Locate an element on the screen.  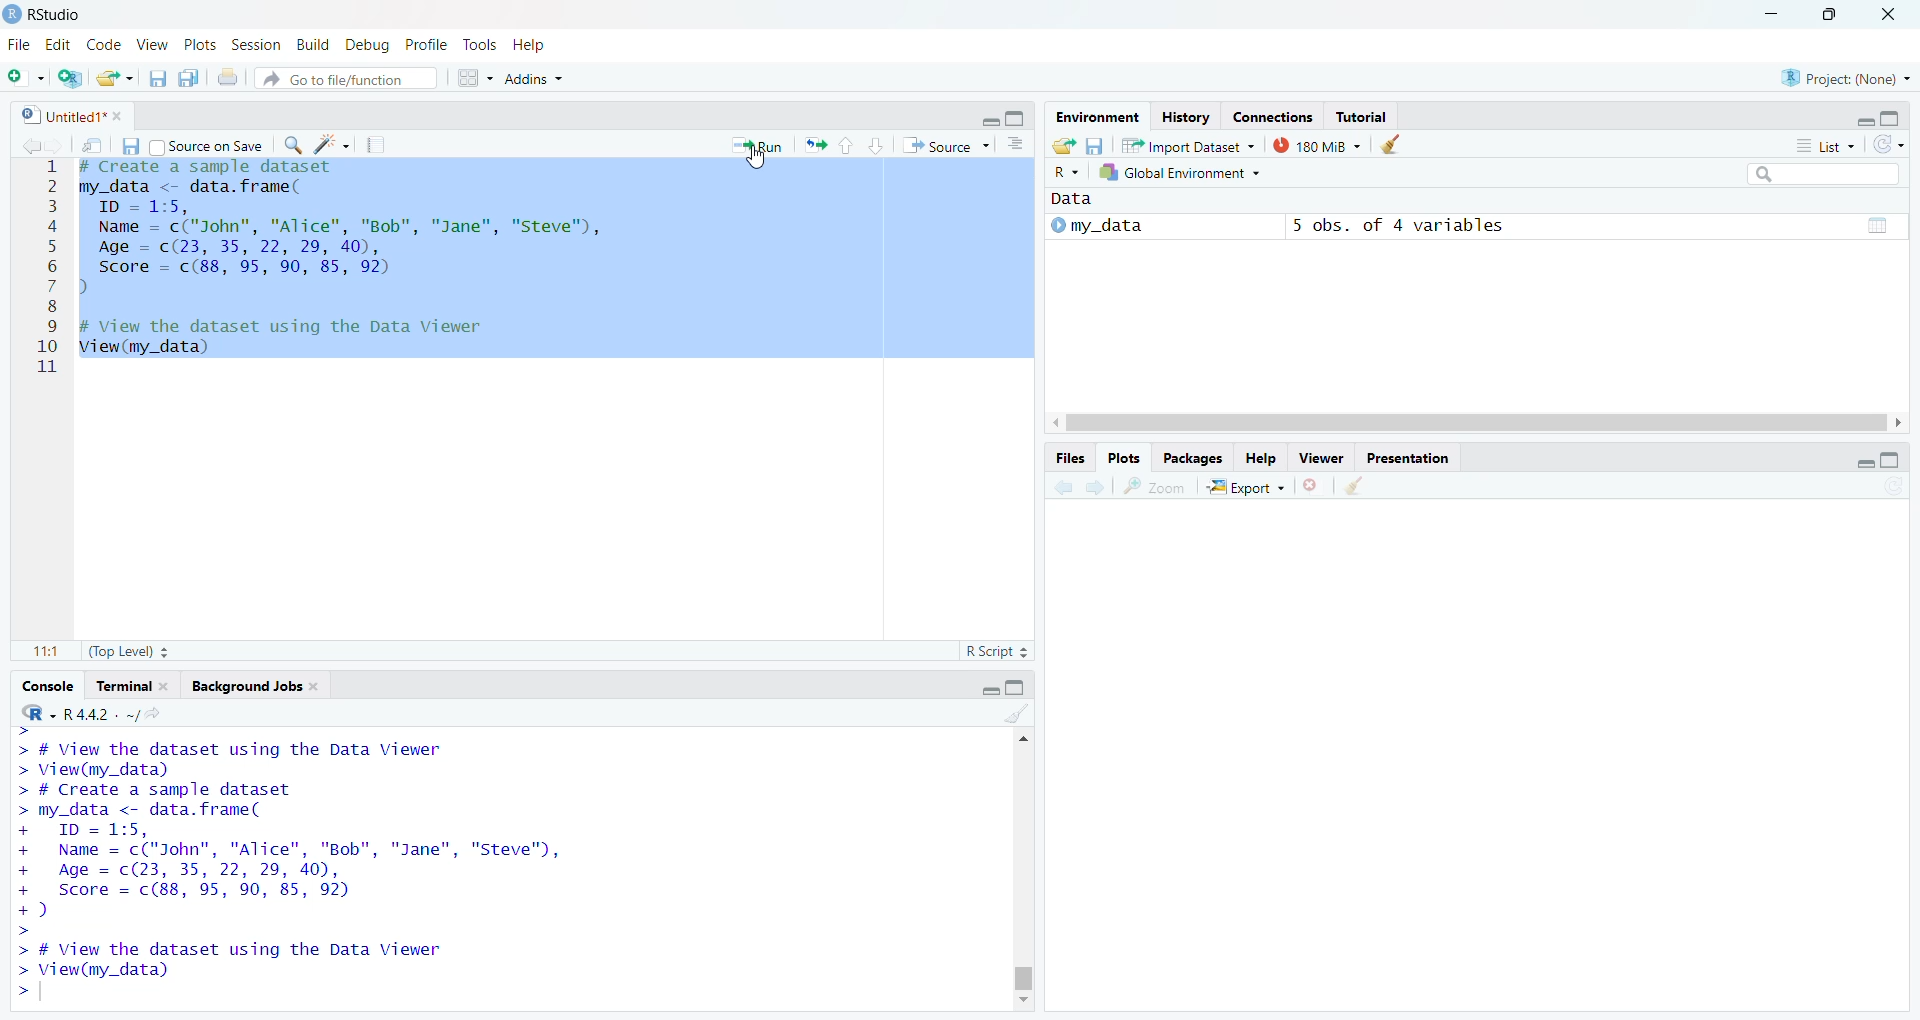
1
2
3
4
5
6
7
8
9
10
11 is located at coordinates (54, 270).